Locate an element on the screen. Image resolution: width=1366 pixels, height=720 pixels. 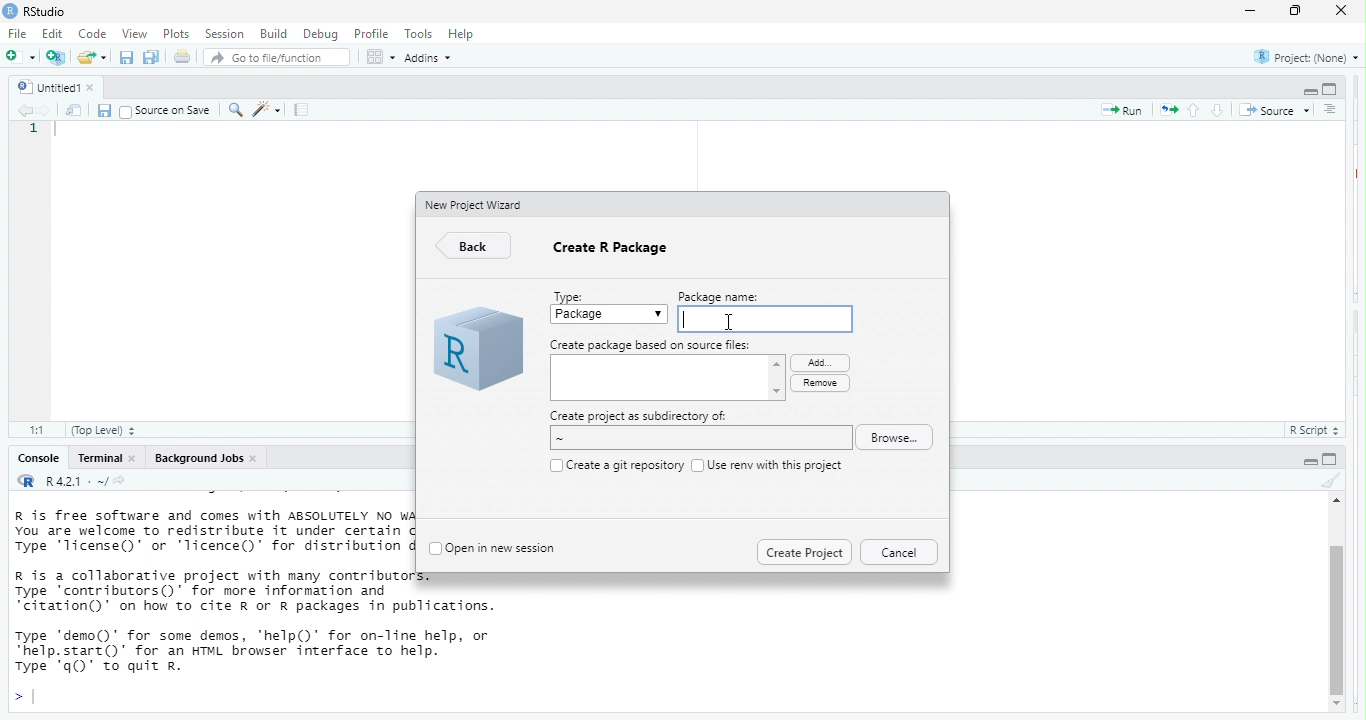
el sie tl—pbmsly-sy-—ibejsiyrisisns-mnisbepalioer-flaimyir-il-d
You are welcome to redistribute it under certain conditions.

Type ‘license()' or ‘licence()' for distribution details.

R is a collaborative project with many contributors.

Type contributors)’ for more information and

“citation()’ on how to cite R or R packages in publications.

Type ‘demo()' for some demos, ‘'help()’ for on-line help, or

“help.start()’ for an HTML browser interface to help.

Type 'q0)" to quit R. is located at coordinates (213, 598).